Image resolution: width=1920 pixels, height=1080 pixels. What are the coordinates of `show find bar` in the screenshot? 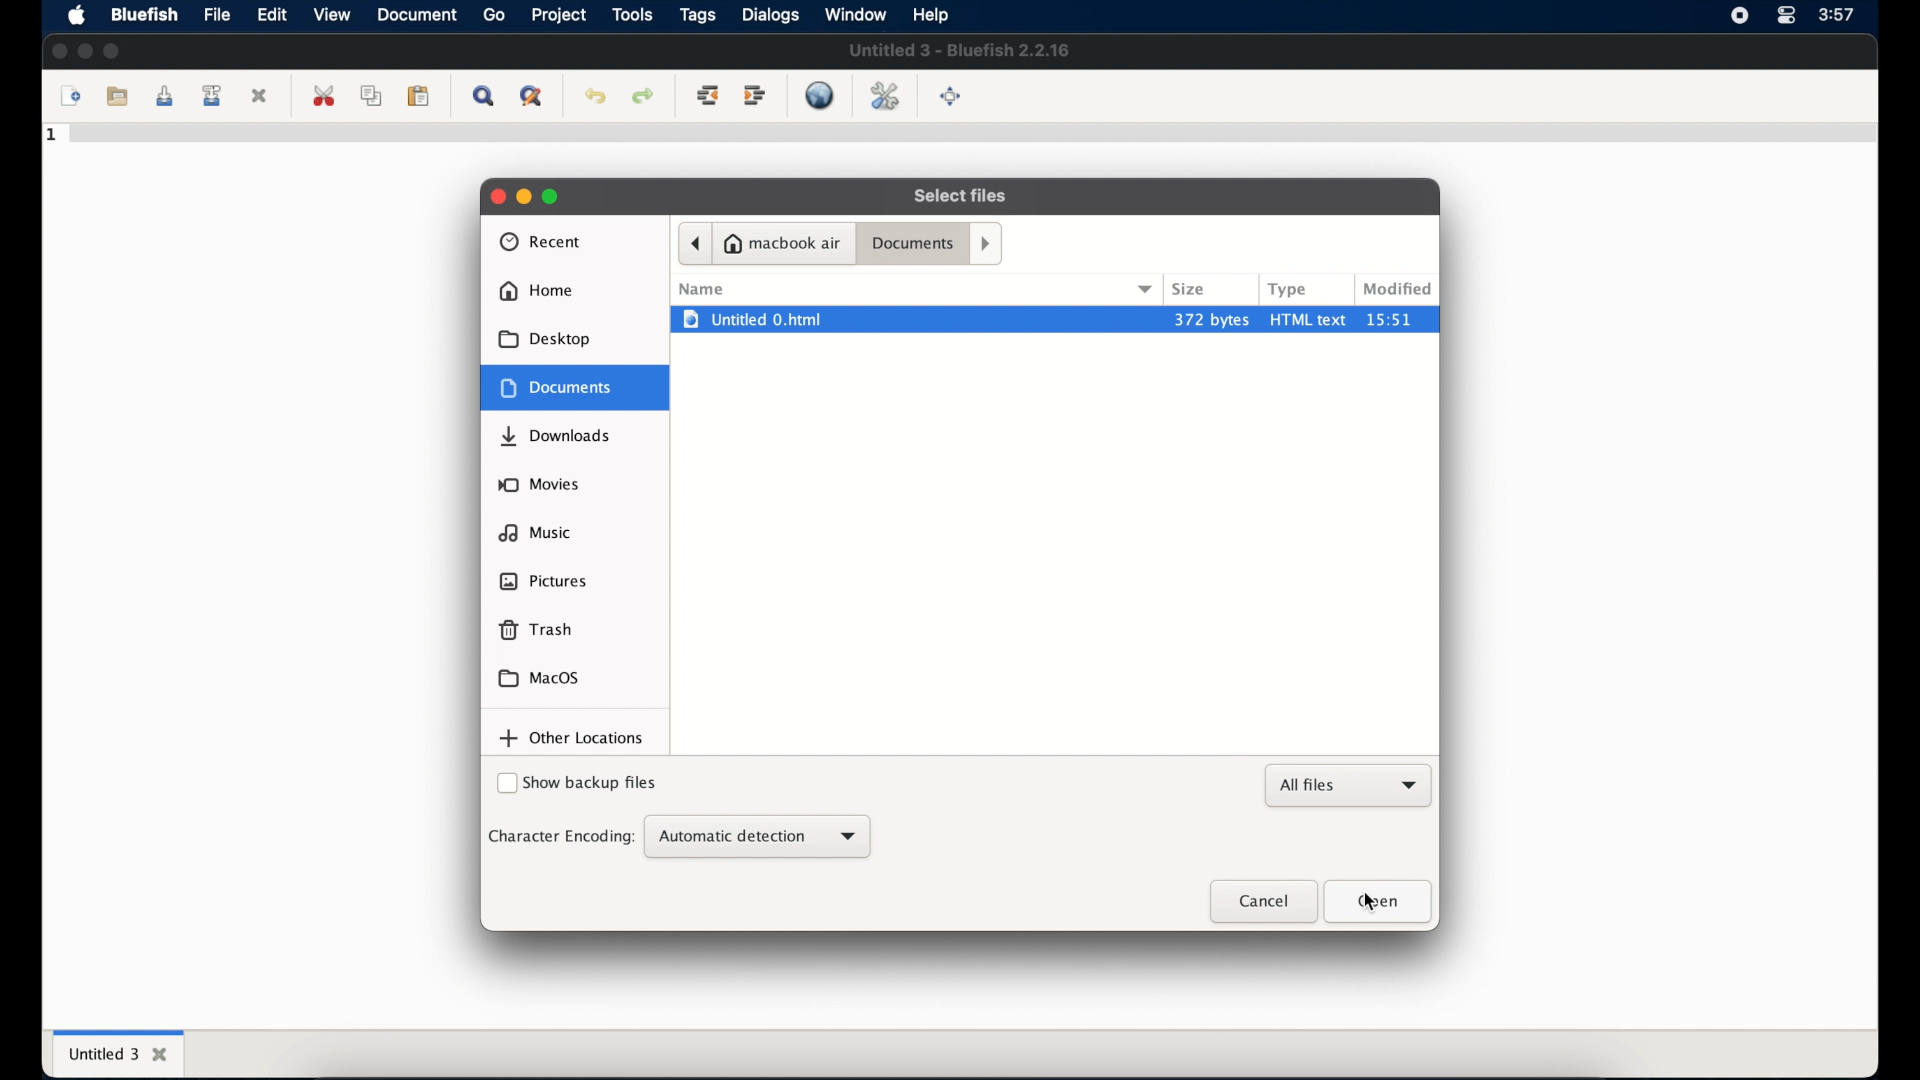 It's located at (482, 97).